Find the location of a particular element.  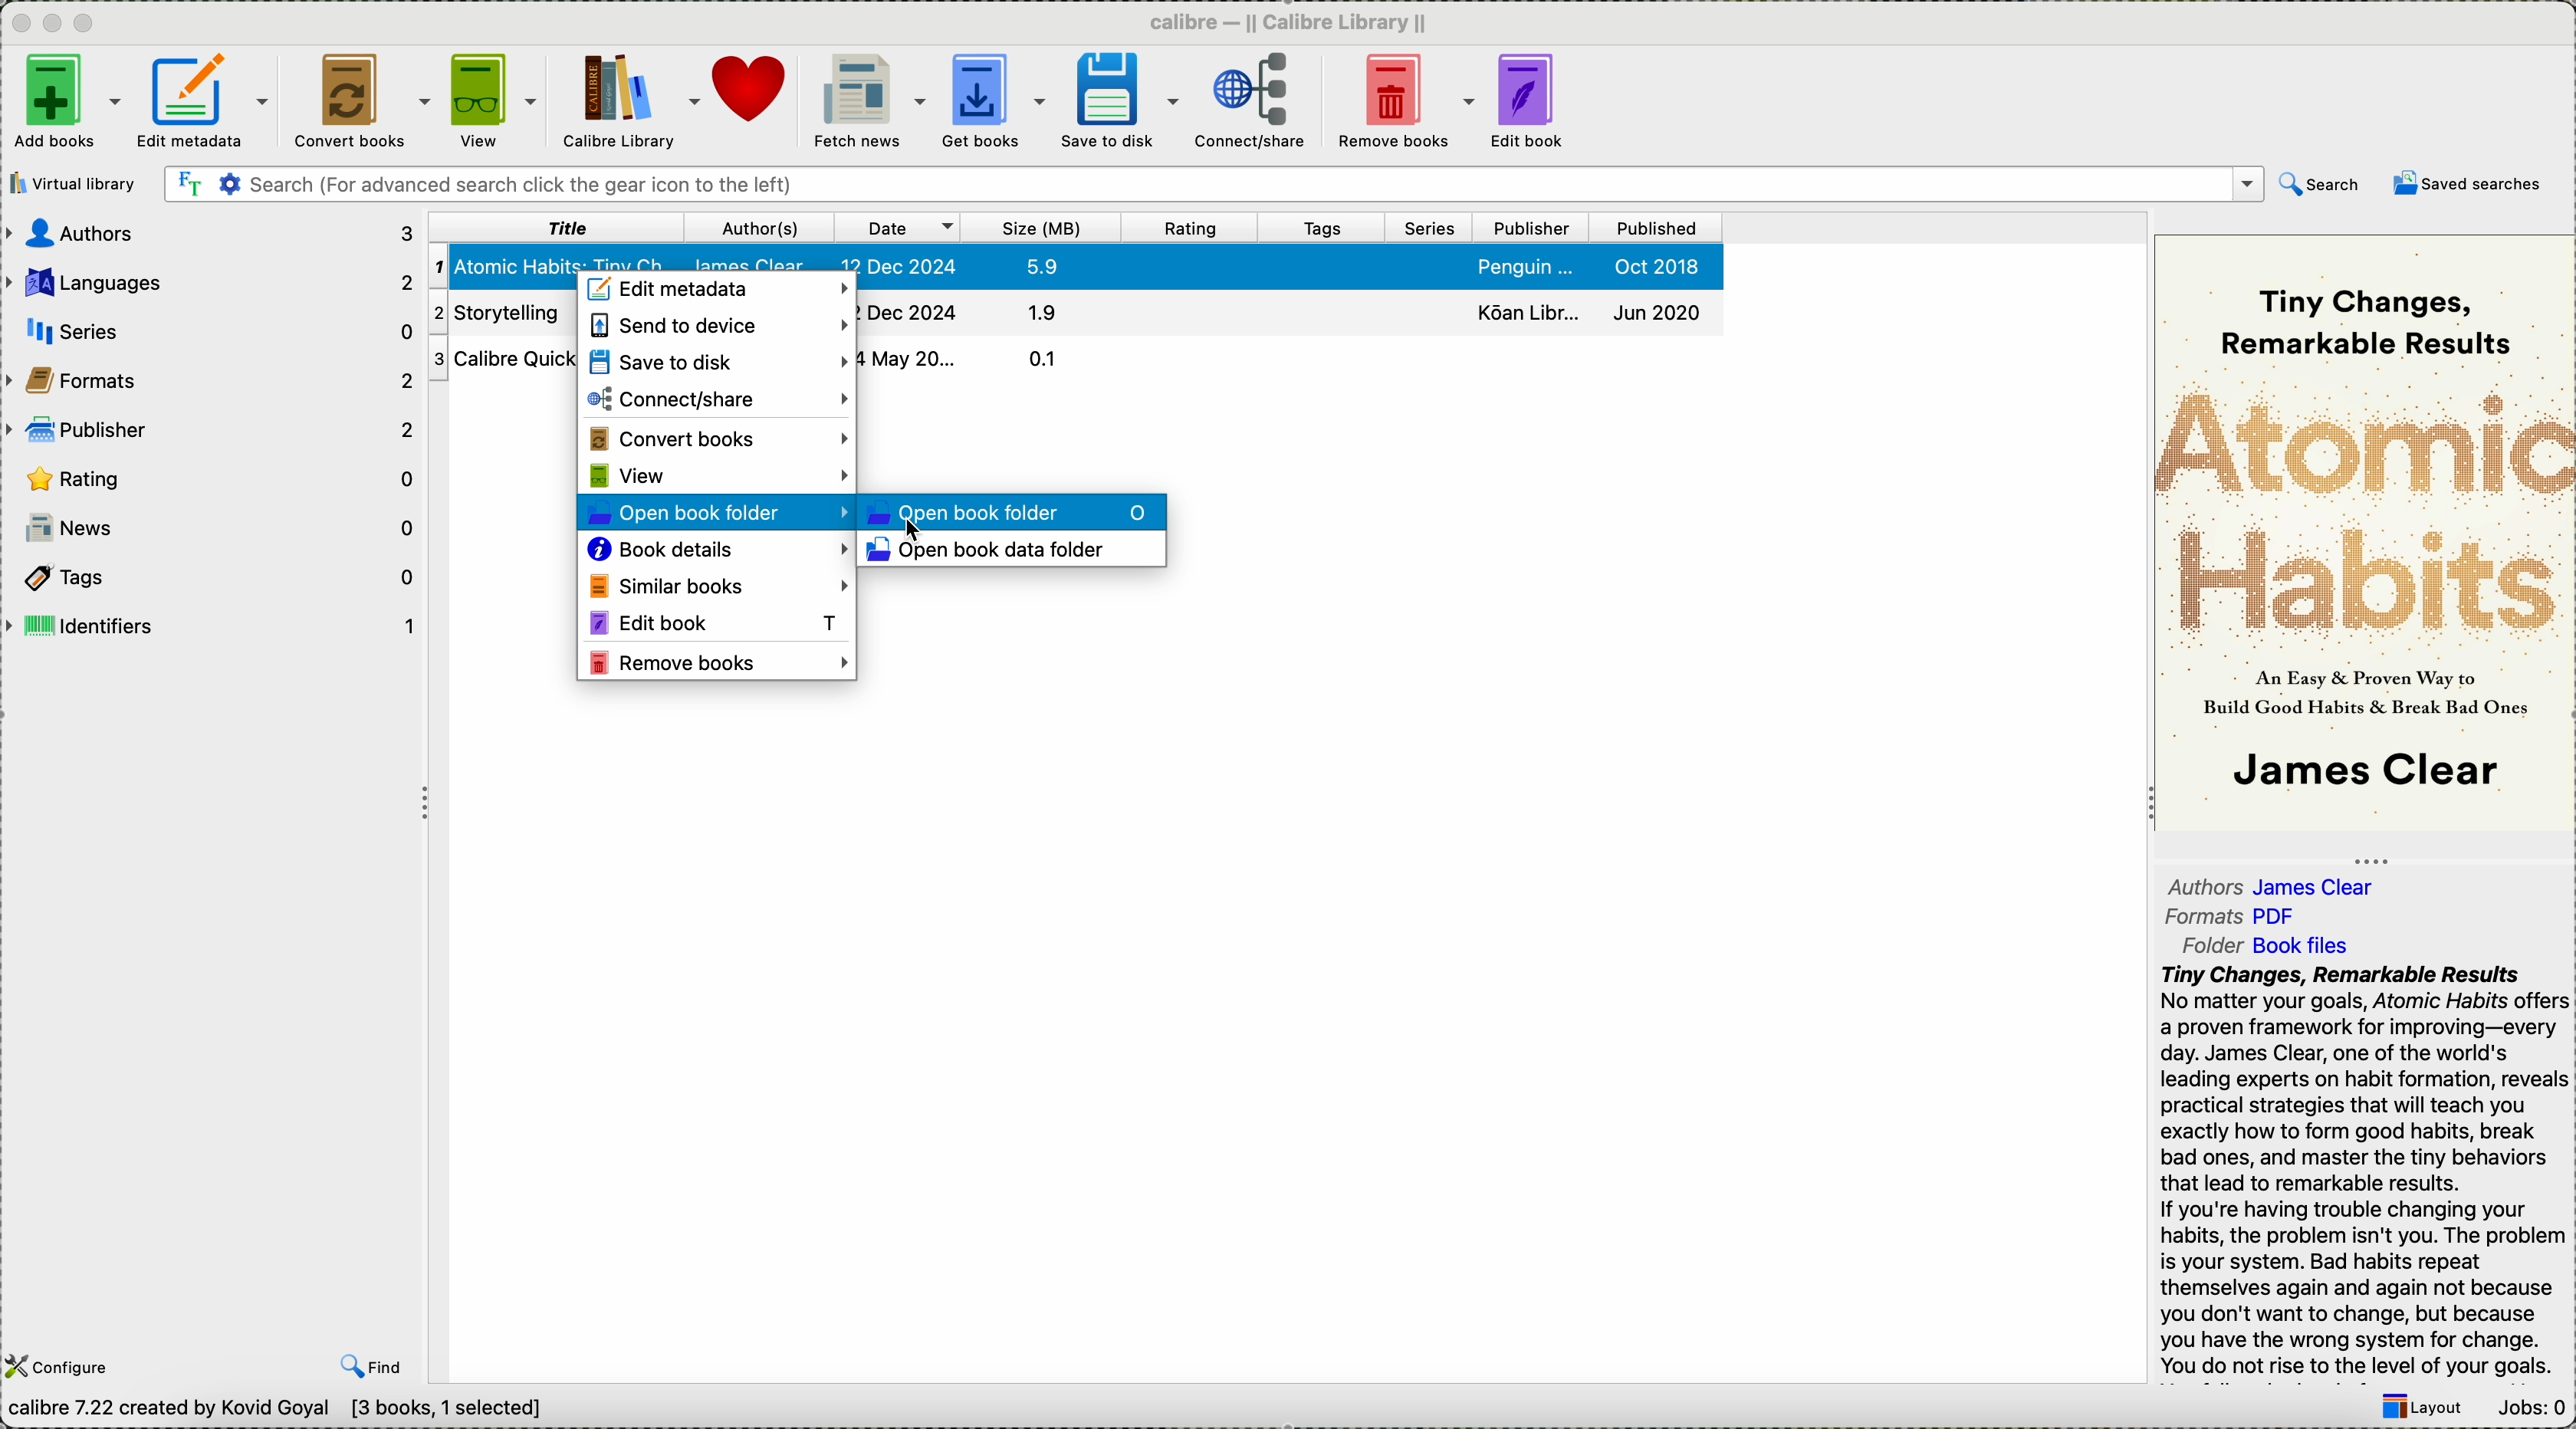

tags is located at coordinates (209, 575).